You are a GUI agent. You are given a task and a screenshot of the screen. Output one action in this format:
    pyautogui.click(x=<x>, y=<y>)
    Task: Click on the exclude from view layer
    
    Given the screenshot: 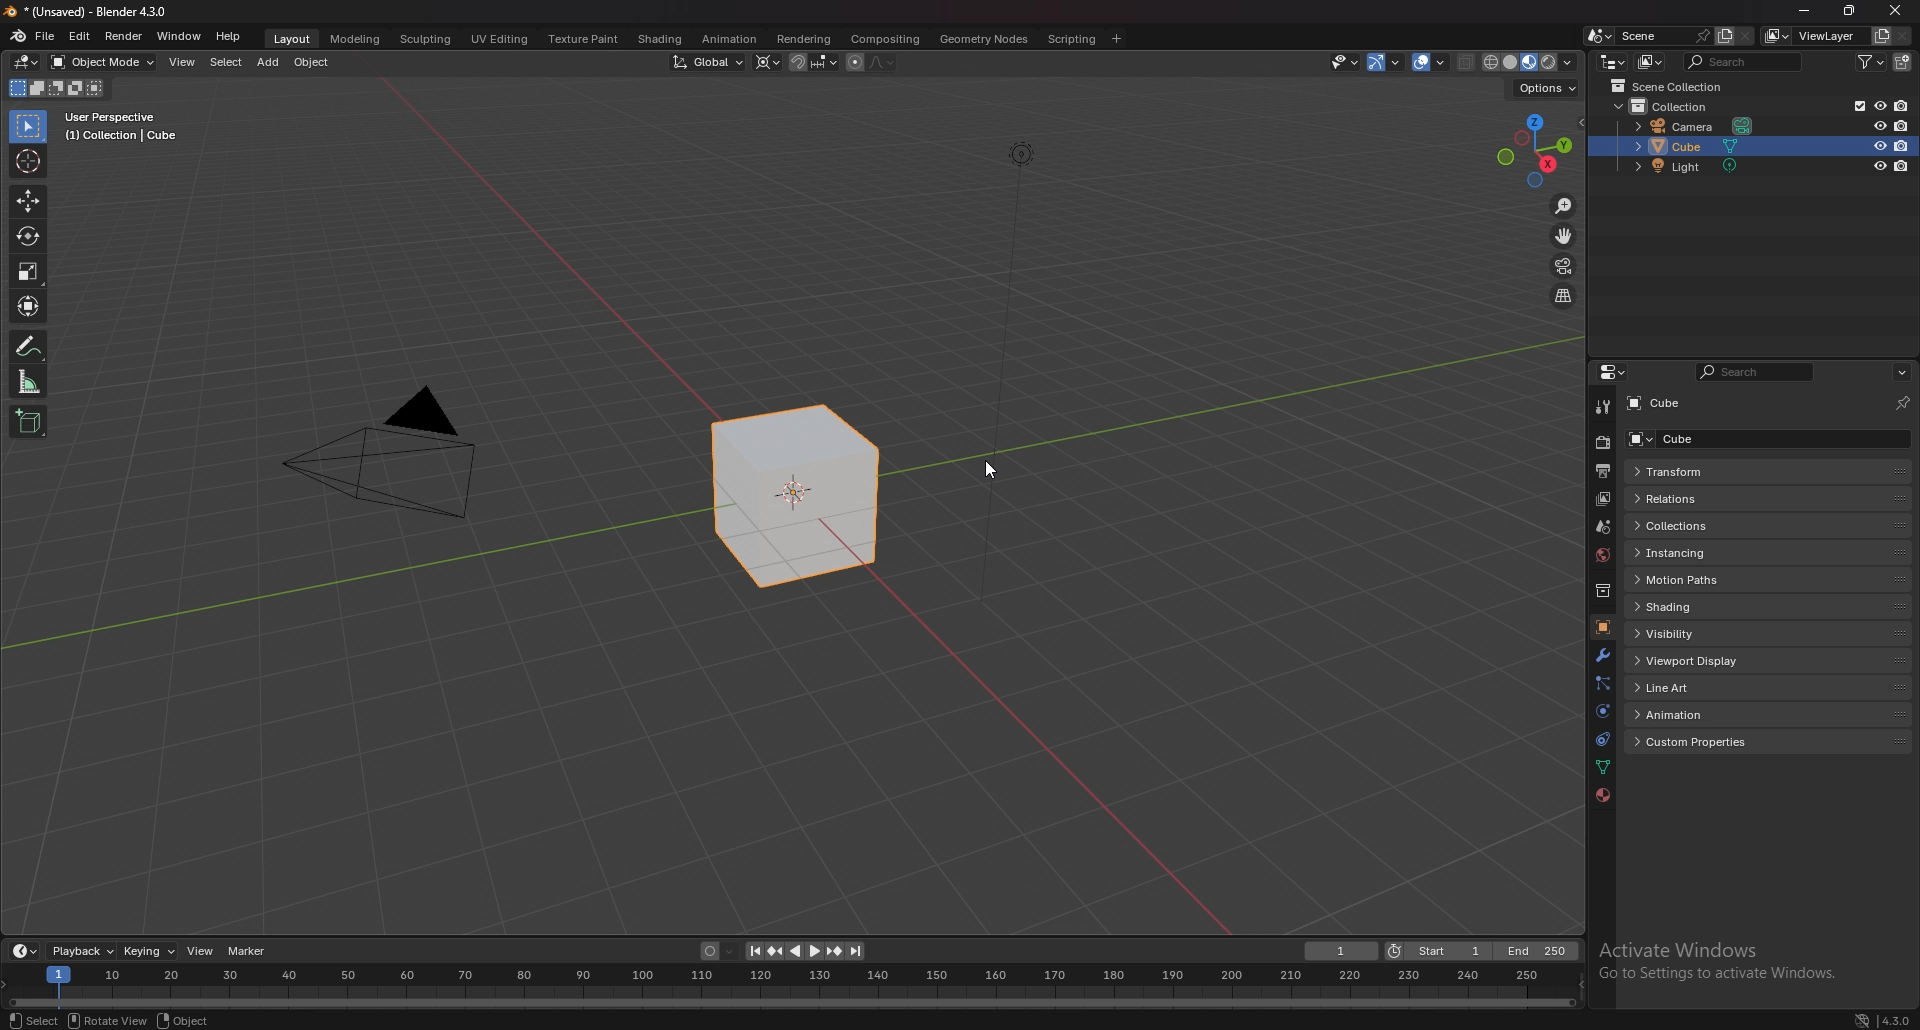 What is the action you would take?
    pyautogui.click(x=1856, y=106)
    